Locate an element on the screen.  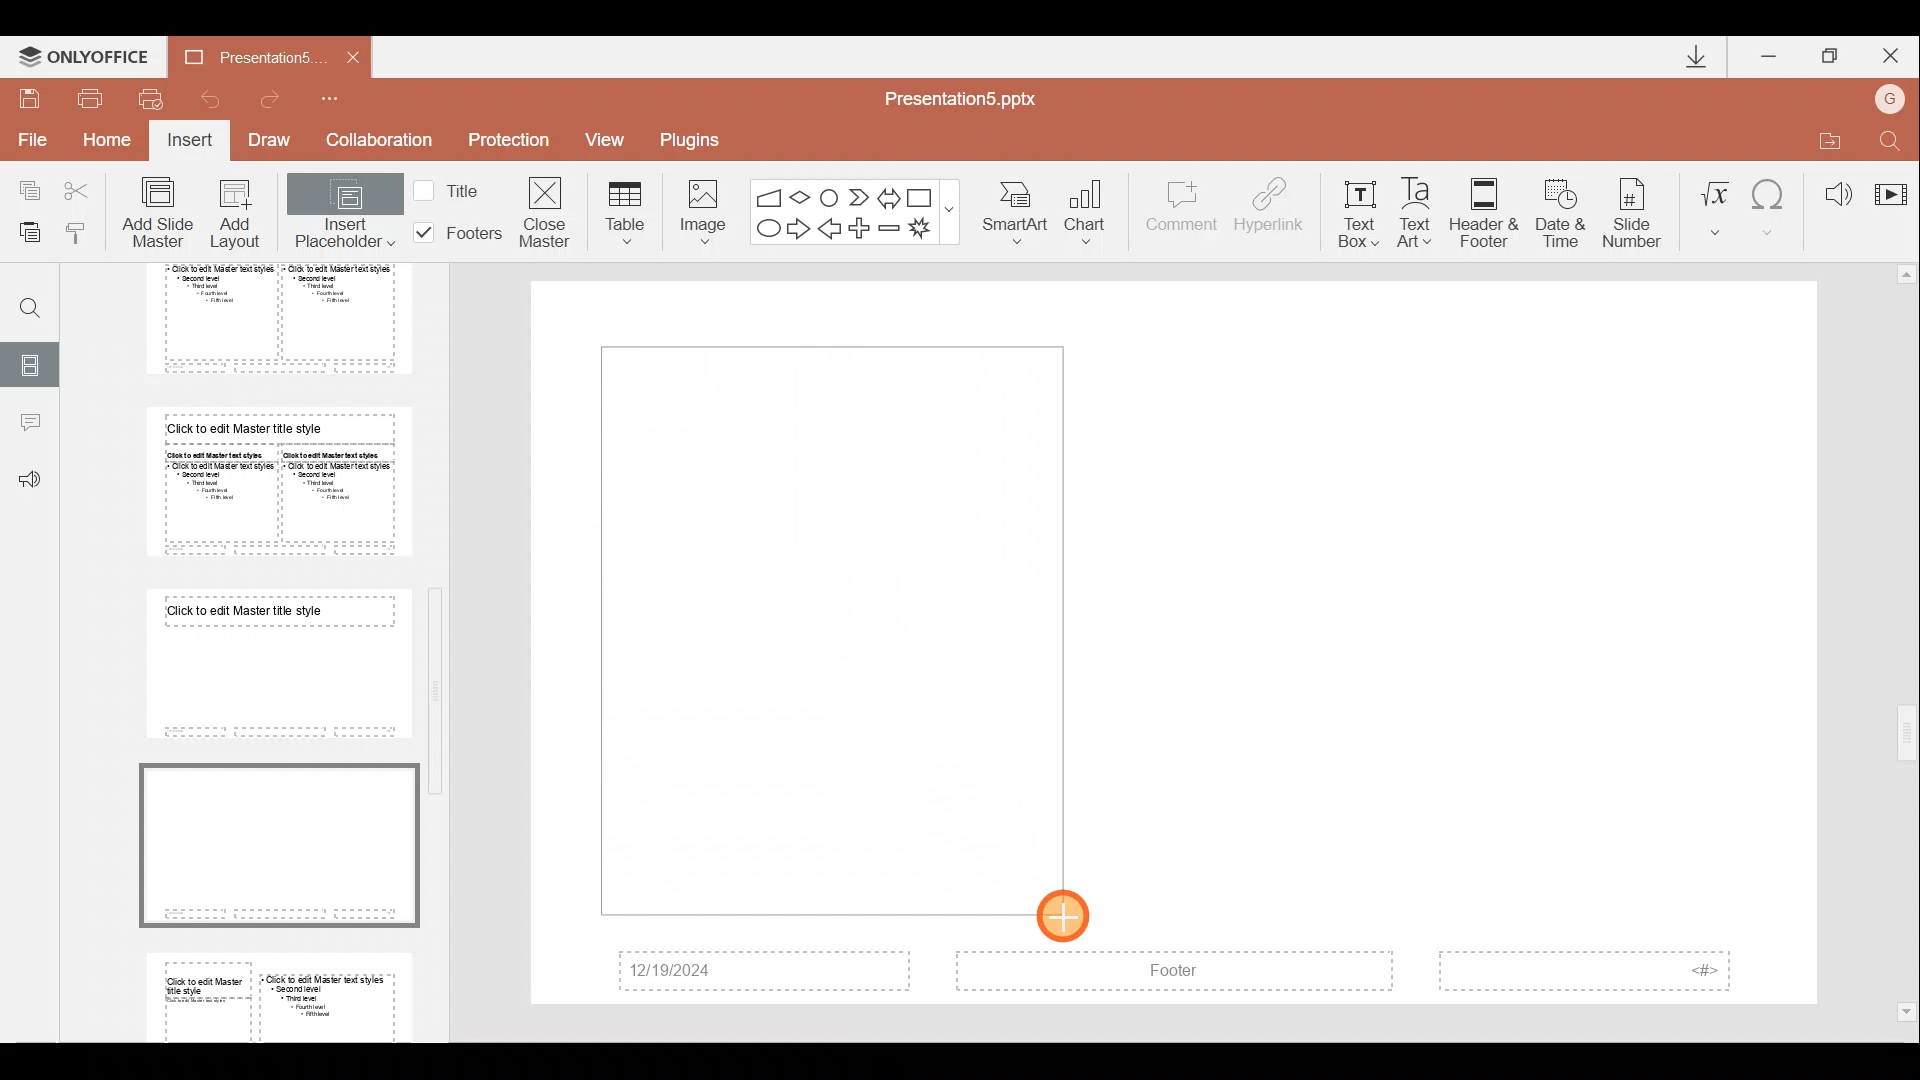
Title is located at coordinates (452, 189).